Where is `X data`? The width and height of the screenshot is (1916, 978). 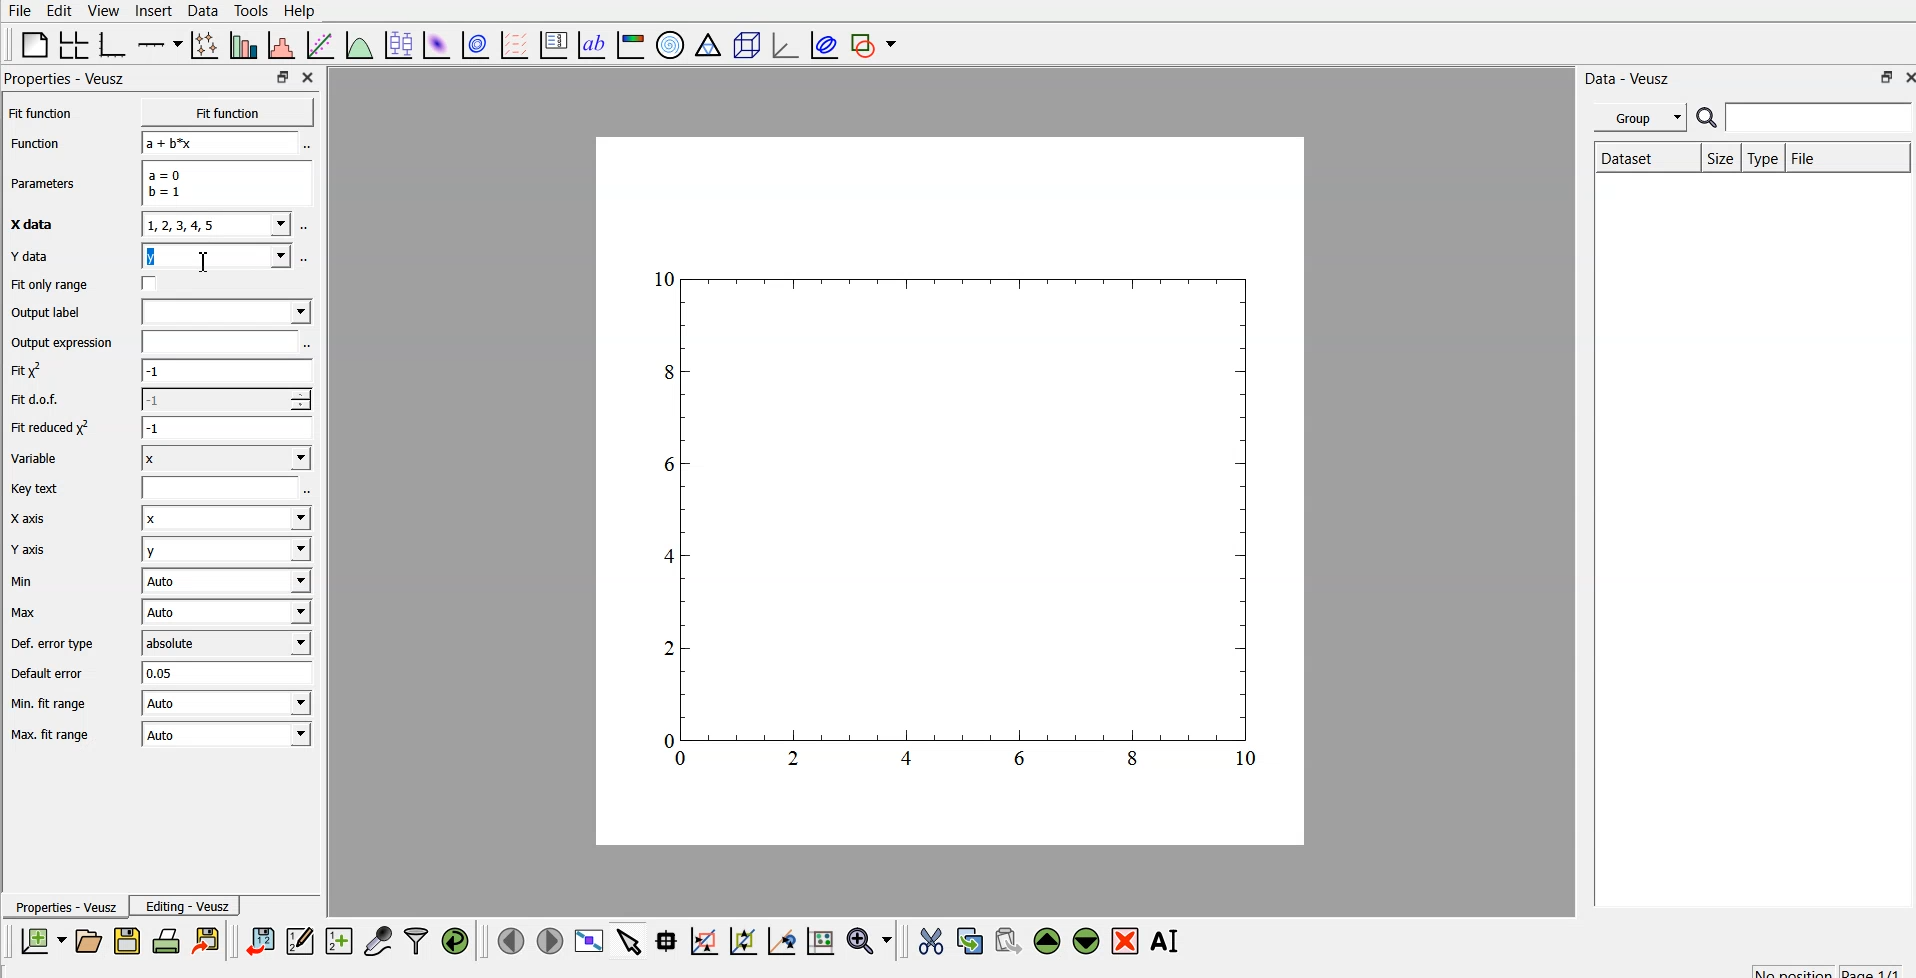 X data is located at coordinates (58, 224).